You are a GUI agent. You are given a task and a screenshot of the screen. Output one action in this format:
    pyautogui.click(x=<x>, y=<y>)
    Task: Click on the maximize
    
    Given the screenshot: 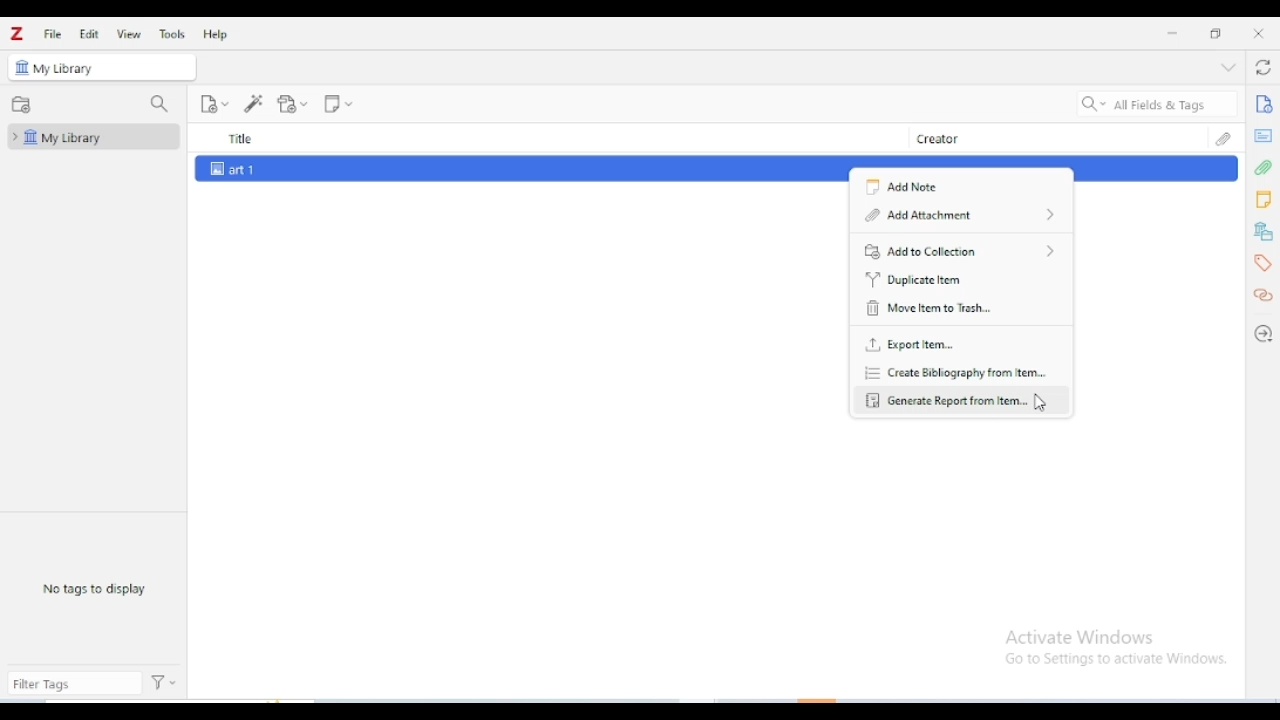 What is the action you would take?
    pyautogui.click(x=1214, y=32)
    